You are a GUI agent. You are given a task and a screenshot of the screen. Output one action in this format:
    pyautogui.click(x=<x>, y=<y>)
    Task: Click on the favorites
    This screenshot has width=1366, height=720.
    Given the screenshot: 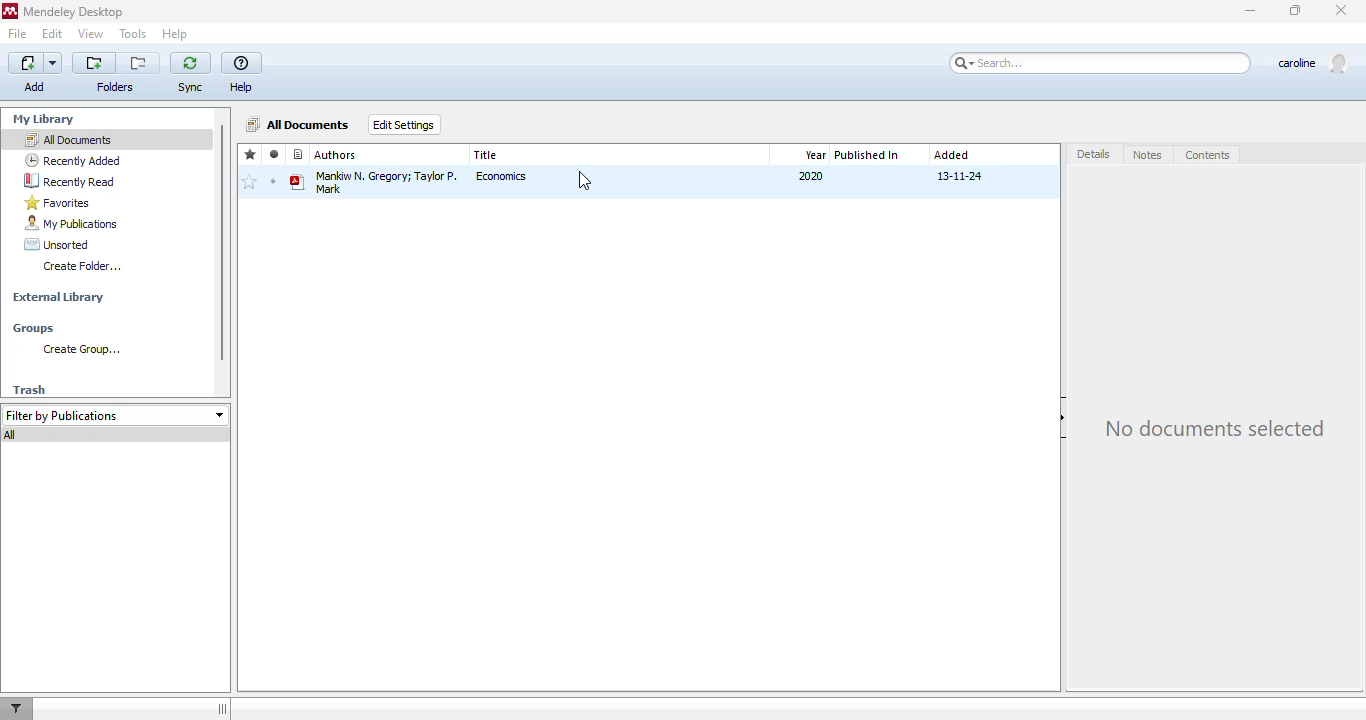 What is the action you would take?
    pyautogui.click(x=250, y=154)
    